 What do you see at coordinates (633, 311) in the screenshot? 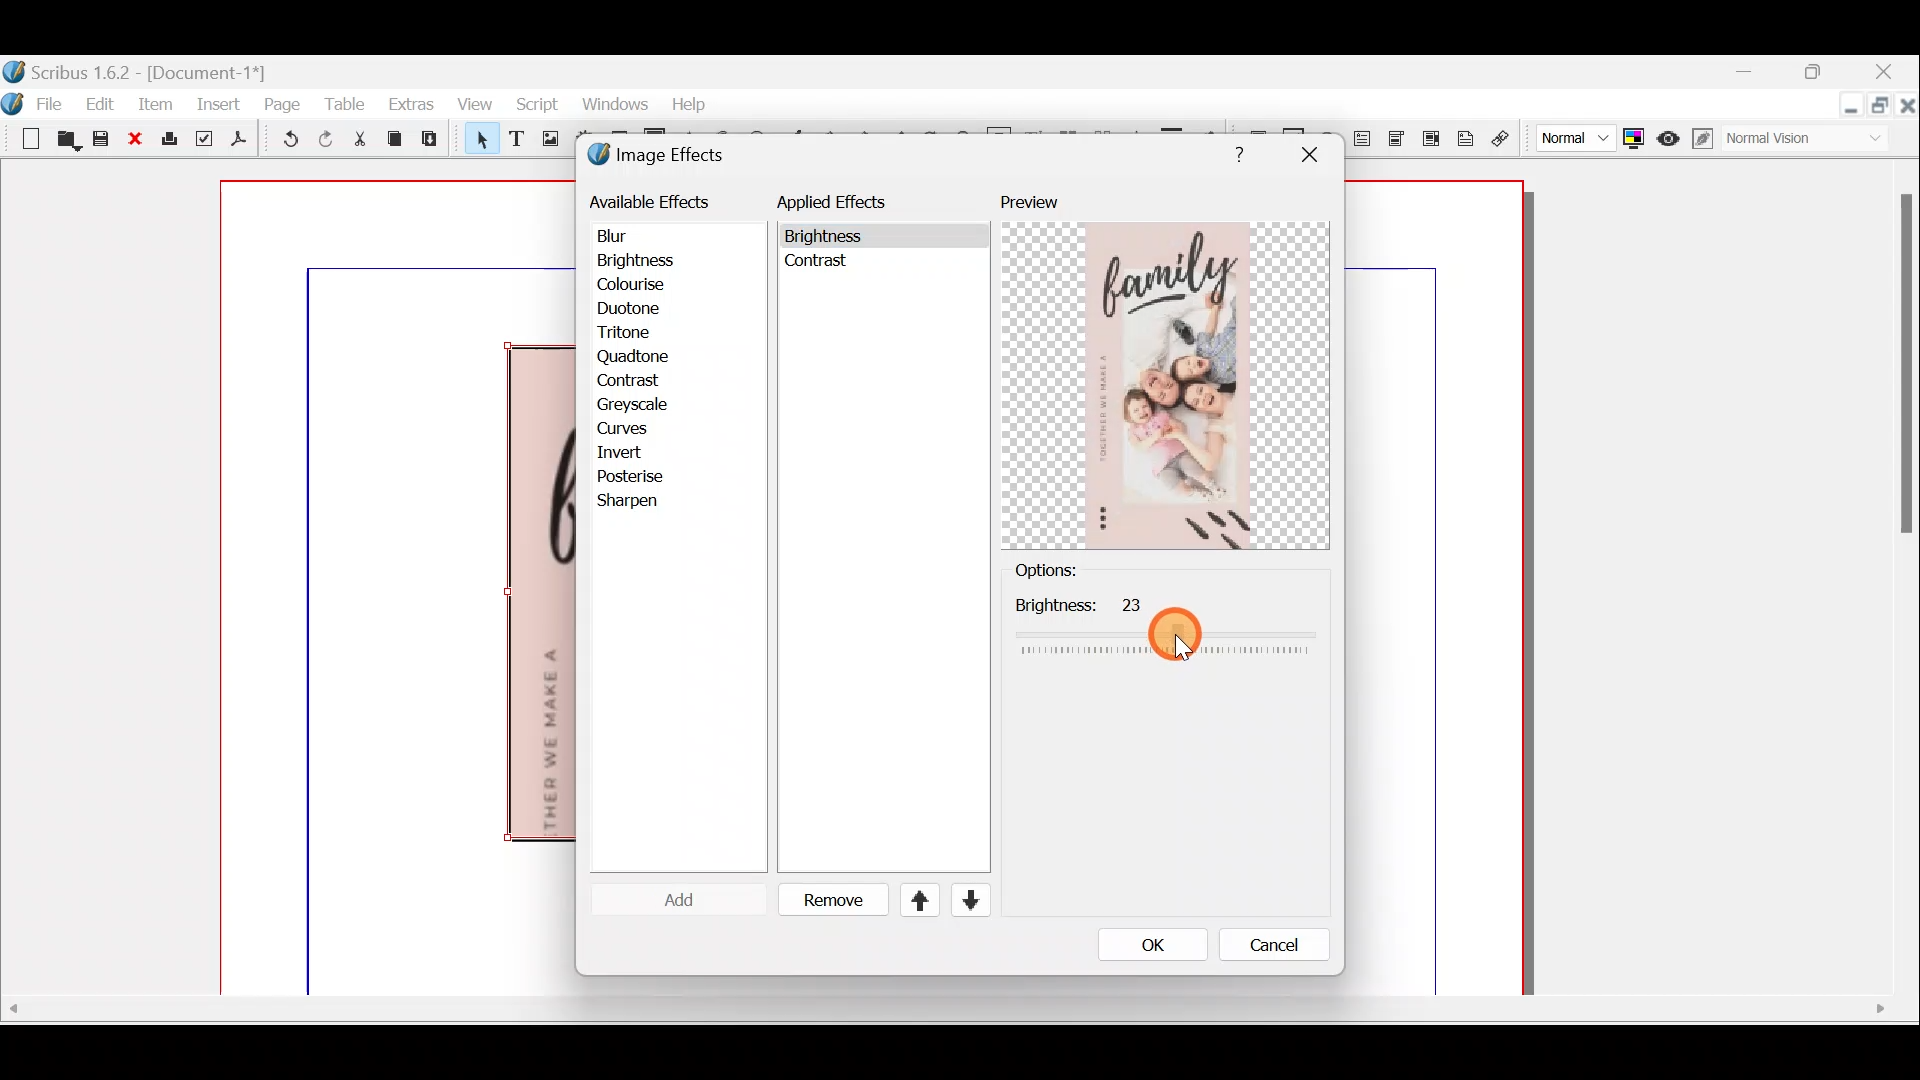
I see `Duotone` at bounding box center [633, 311].